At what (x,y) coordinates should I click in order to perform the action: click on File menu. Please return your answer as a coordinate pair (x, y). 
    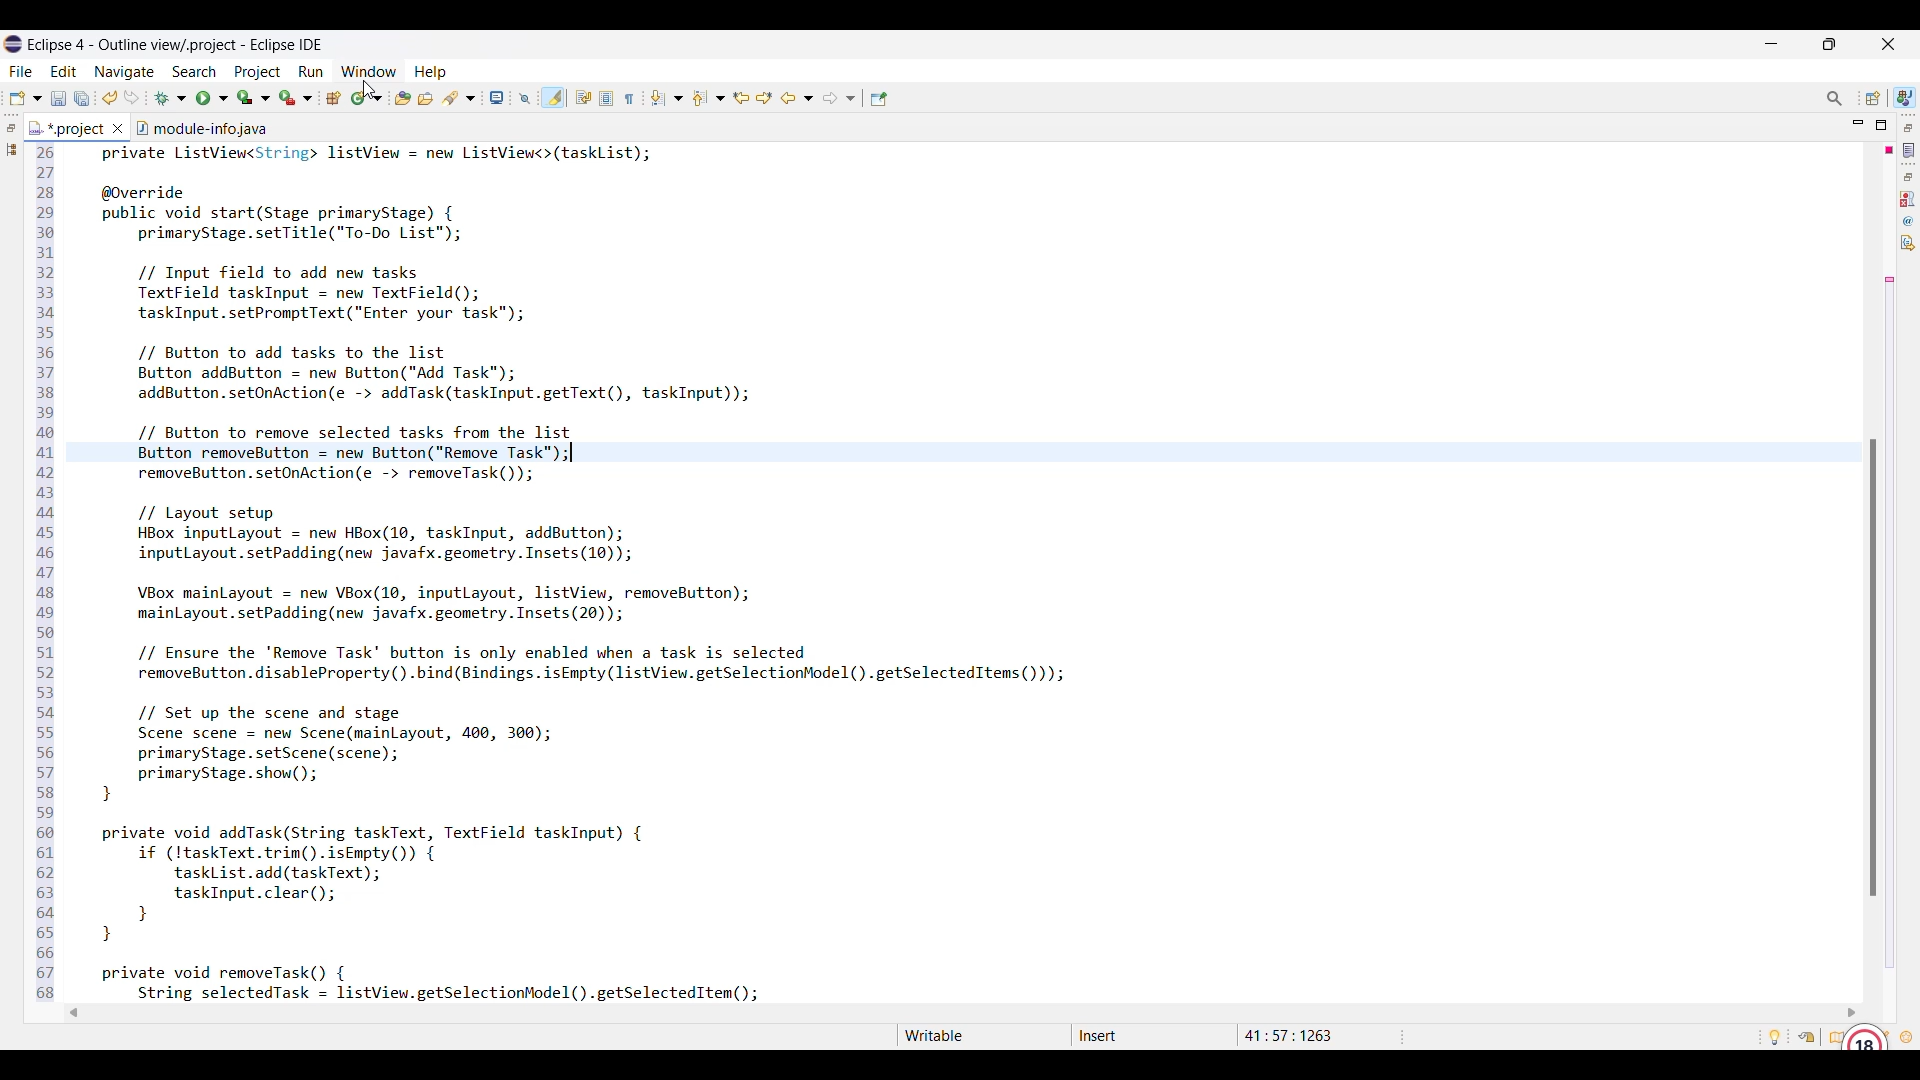
    Looking at the image, I should click on (20, 72).